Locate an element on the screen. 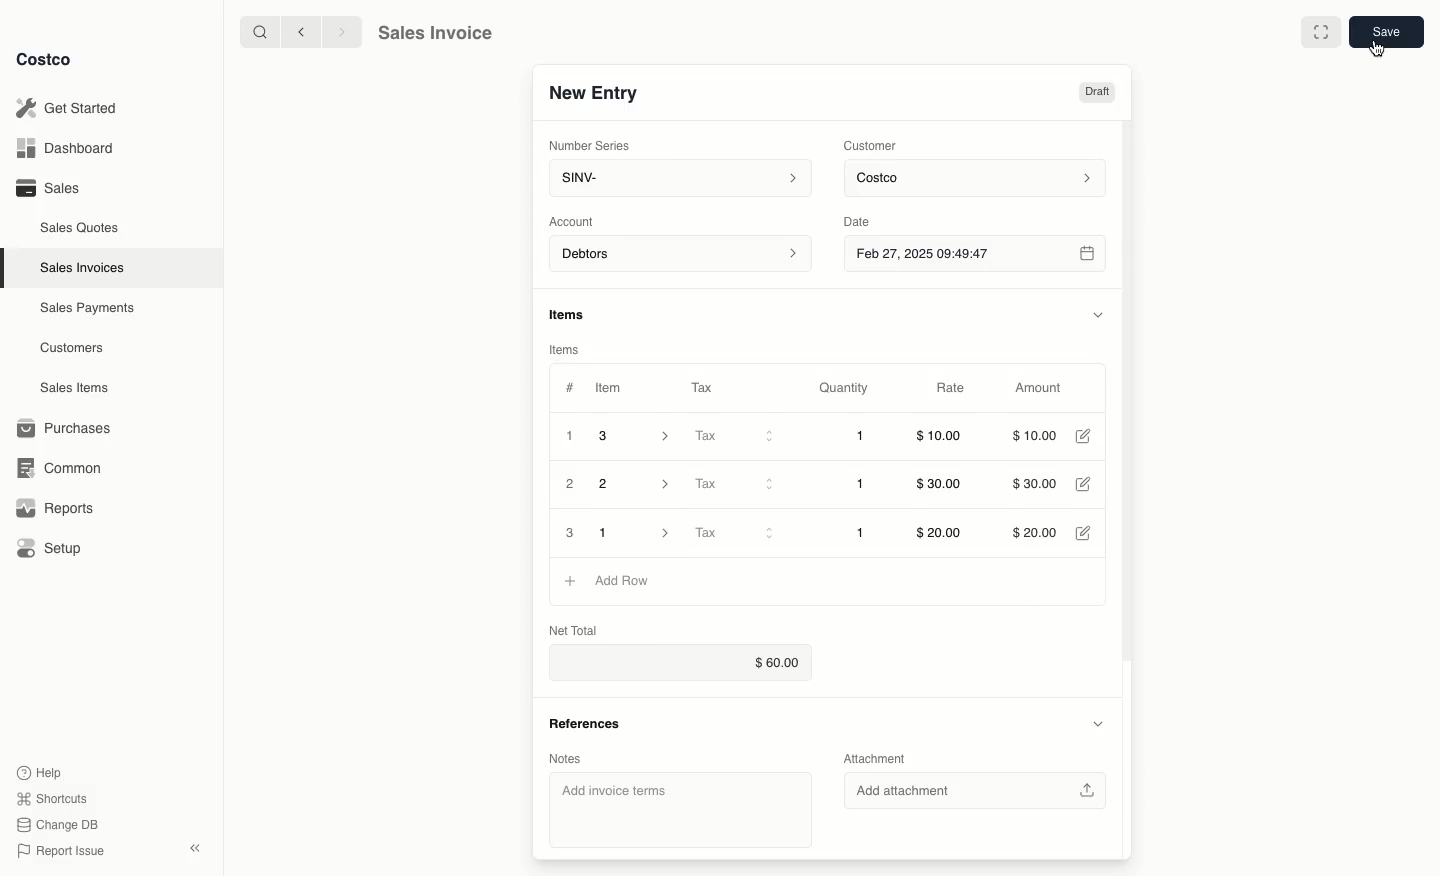 This screenshot has height=876, width=1440. $20.00 is located at coordinates (1038, 531).